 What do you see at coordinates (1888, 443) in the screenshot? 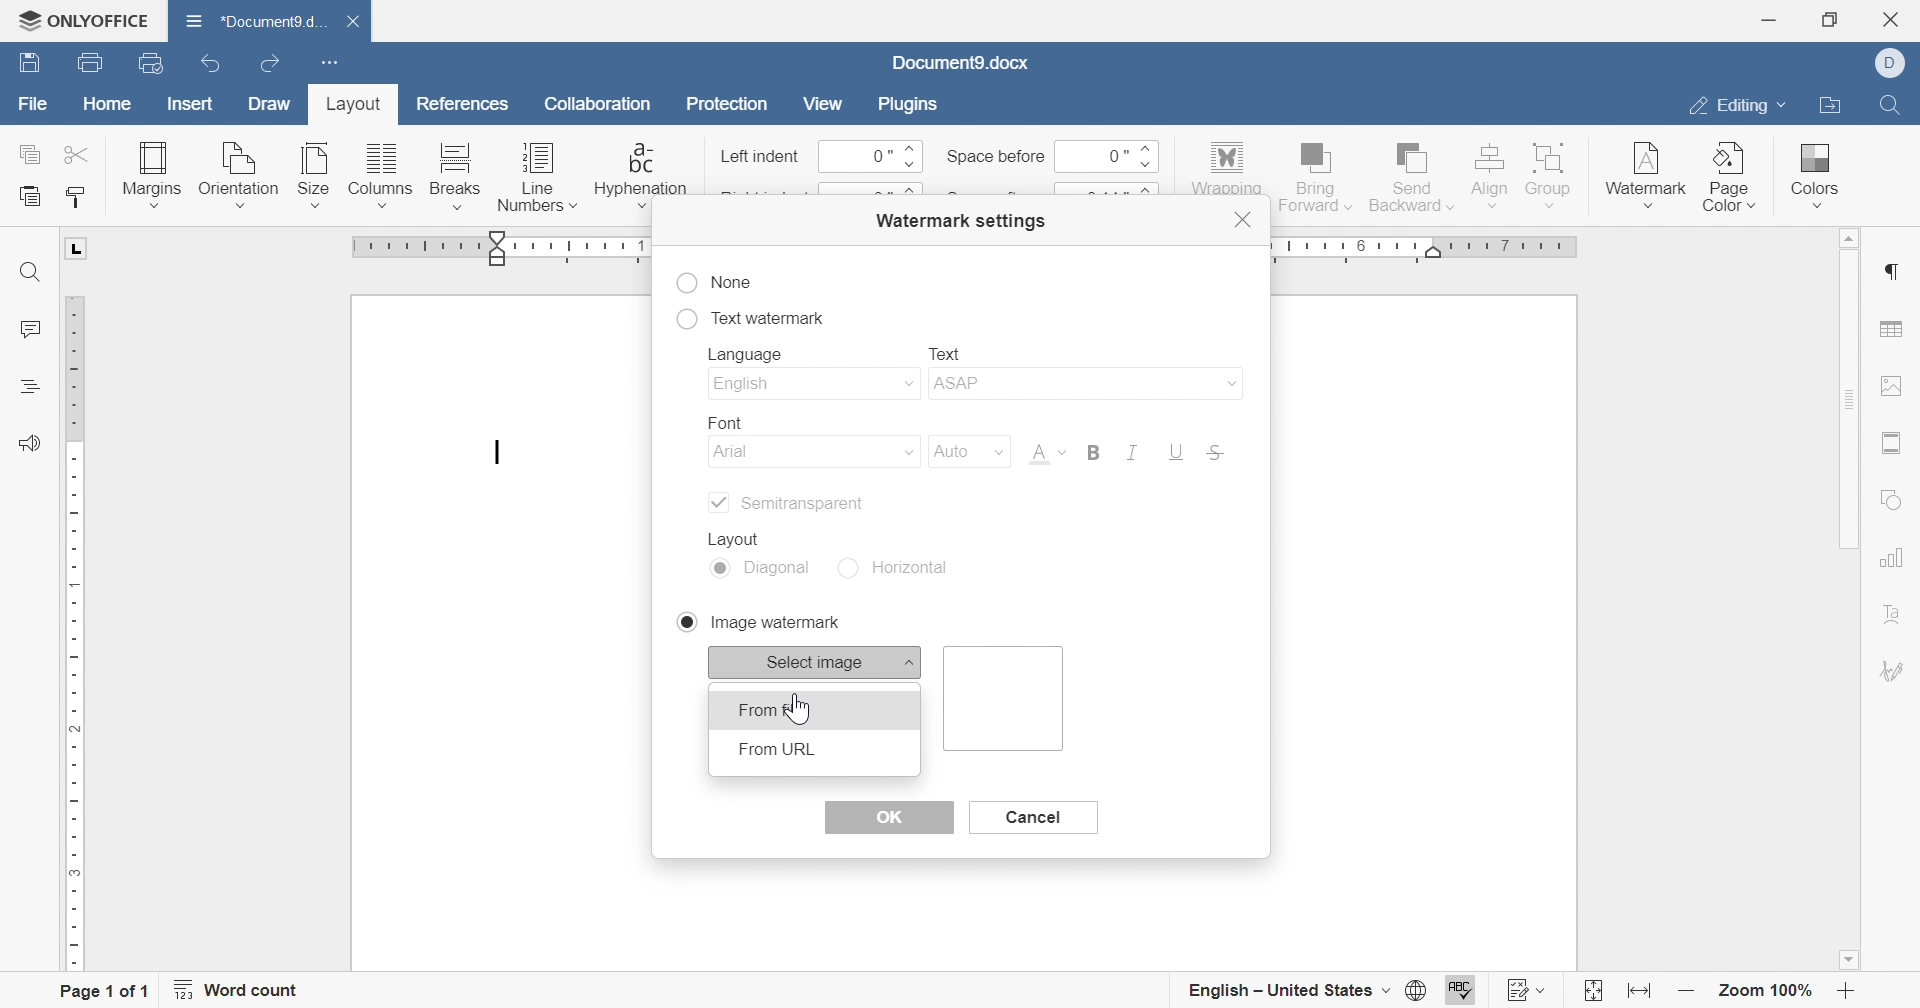
I see `header and footer settings` at bounding box center [1888, 443].